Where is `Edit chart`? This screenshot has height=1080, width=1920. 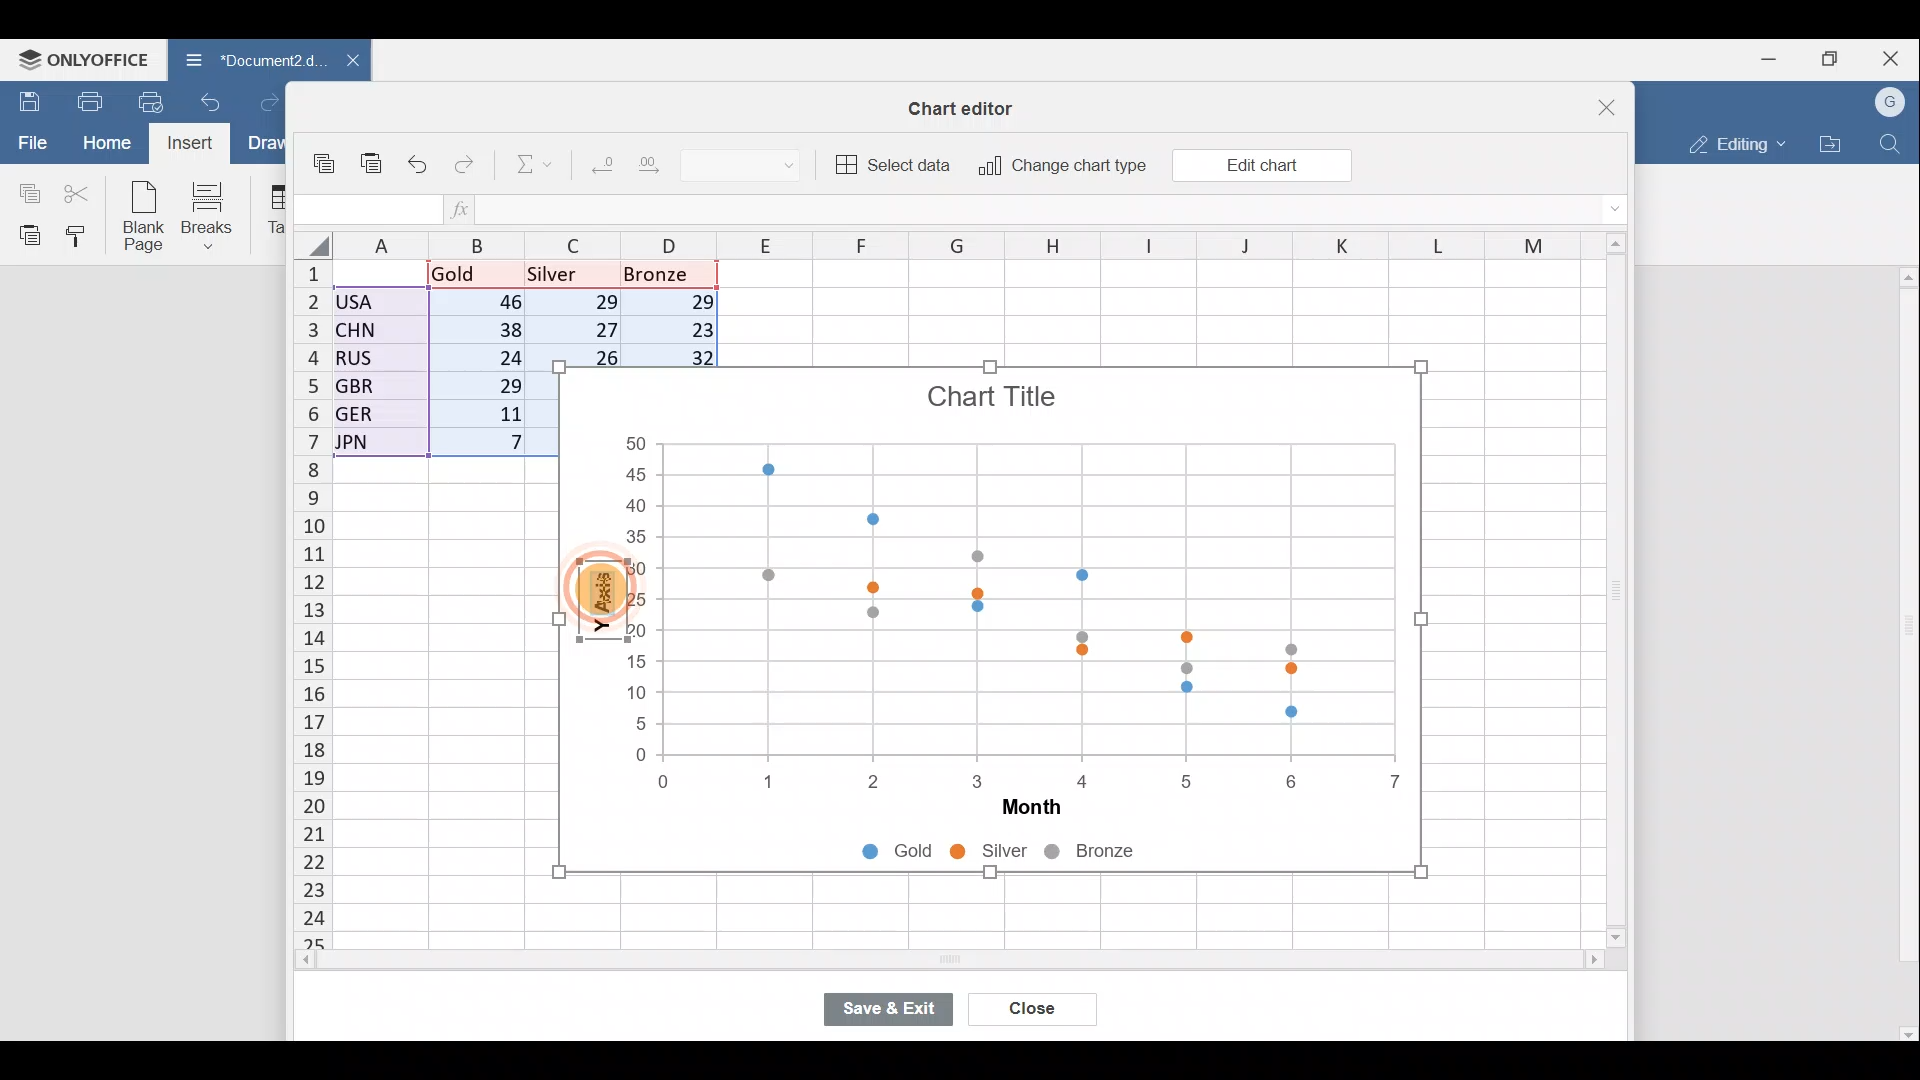
Edit chart is located at coordinates (1260, 164).